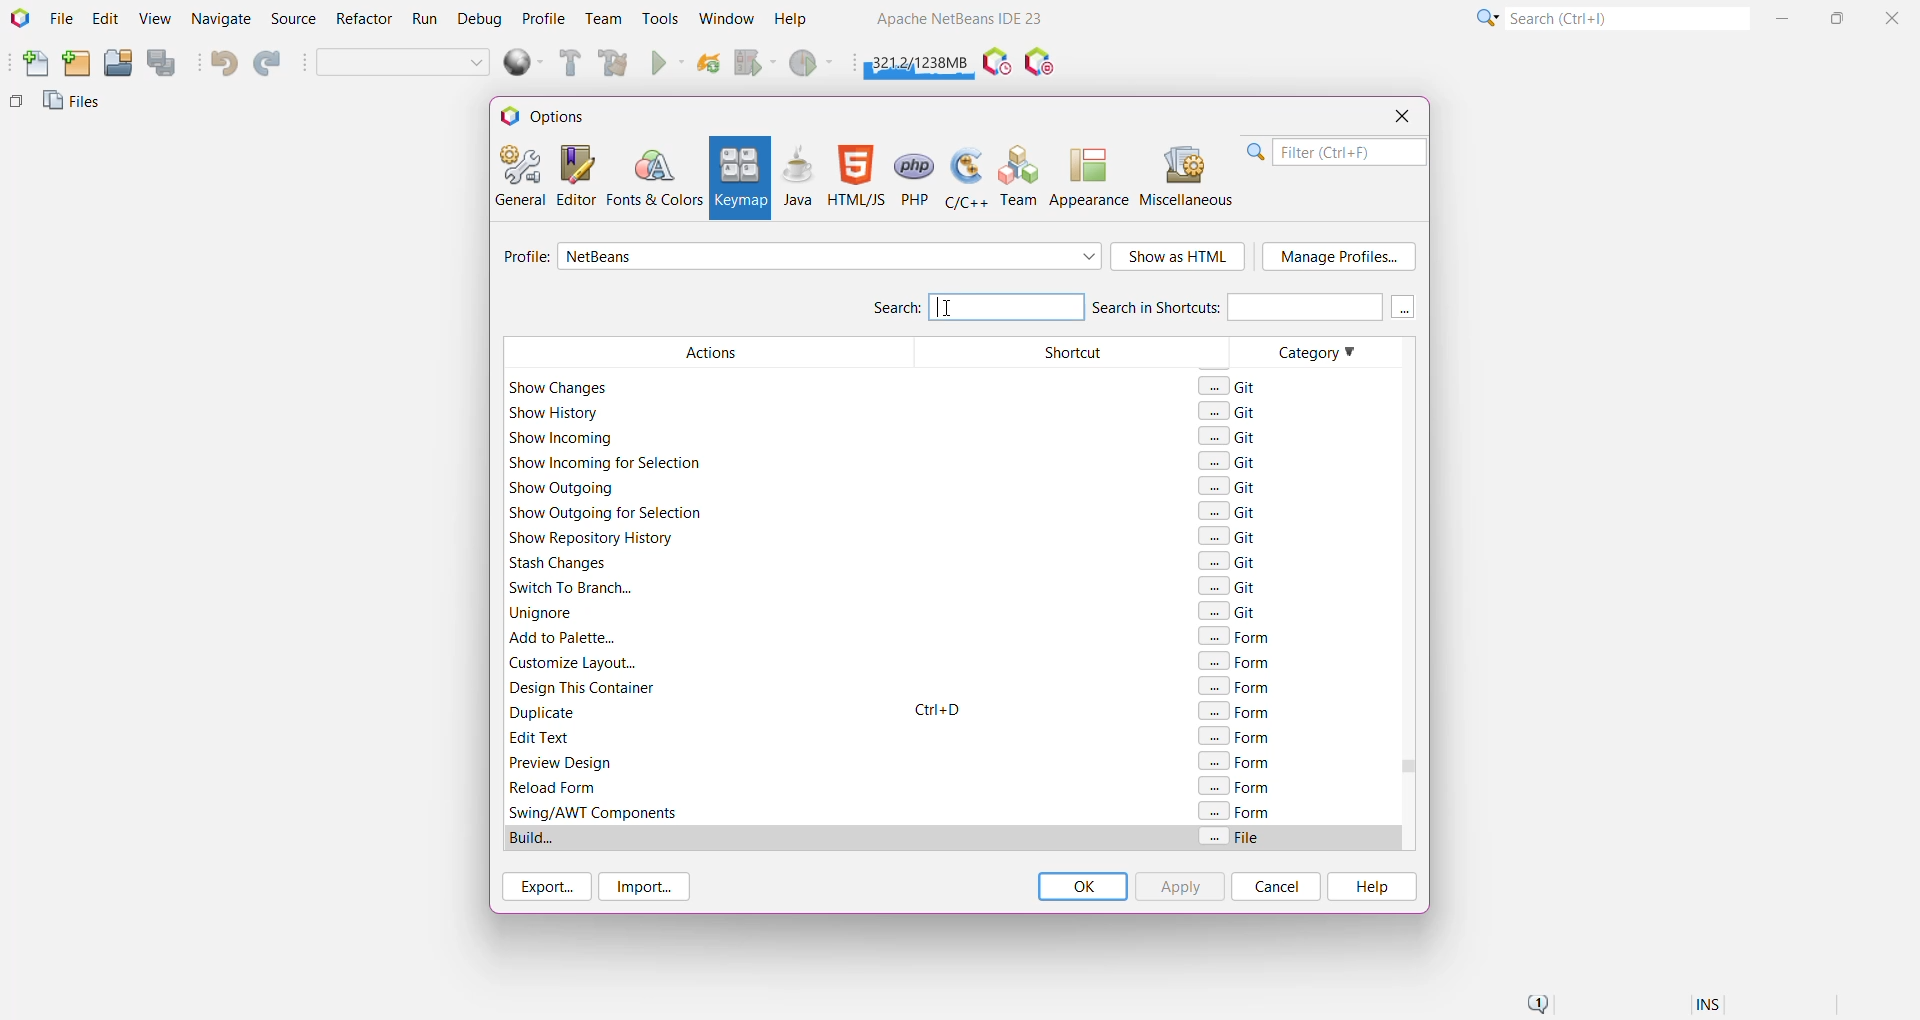 Image resolution: width=1920 pixels, height=1020 pixels. Describe the element at coordinates (1236, 306) in the screenshot. I see `Search in Shortcuts` at that location.